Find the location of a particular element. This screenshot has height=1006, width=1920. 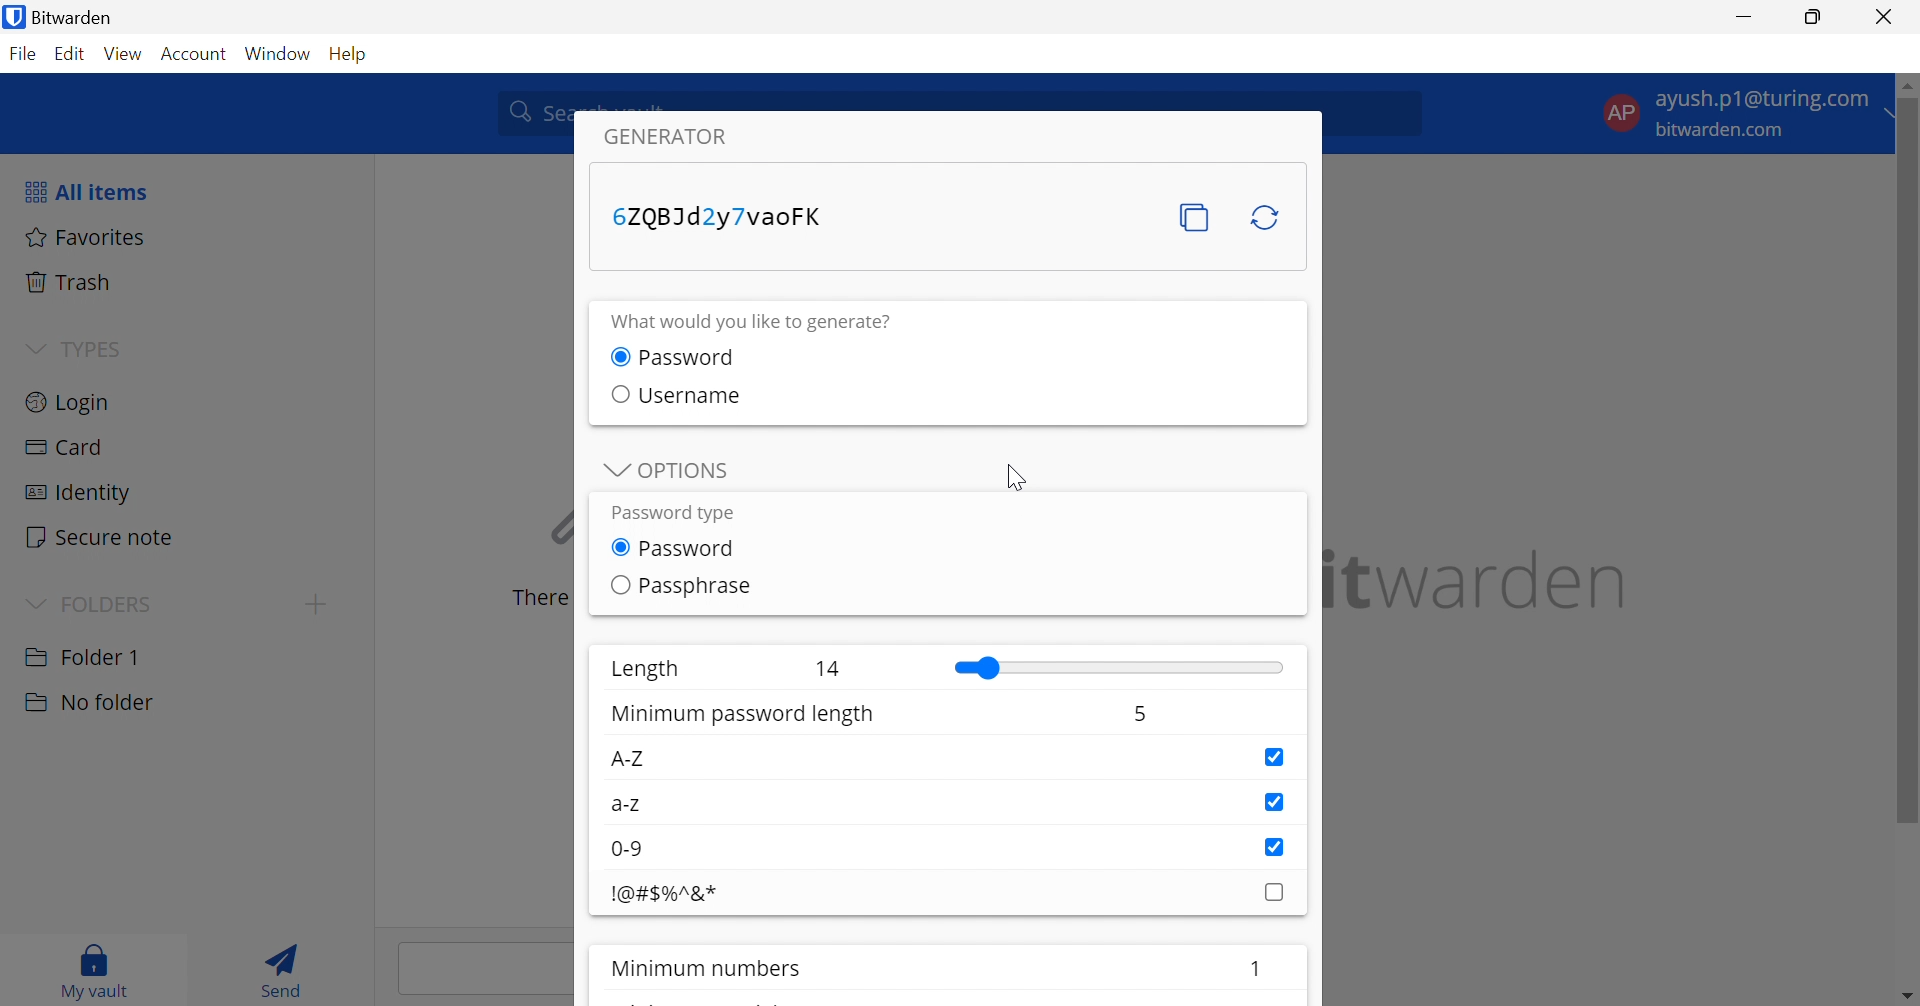

14 is located at coordinates (830, 668).